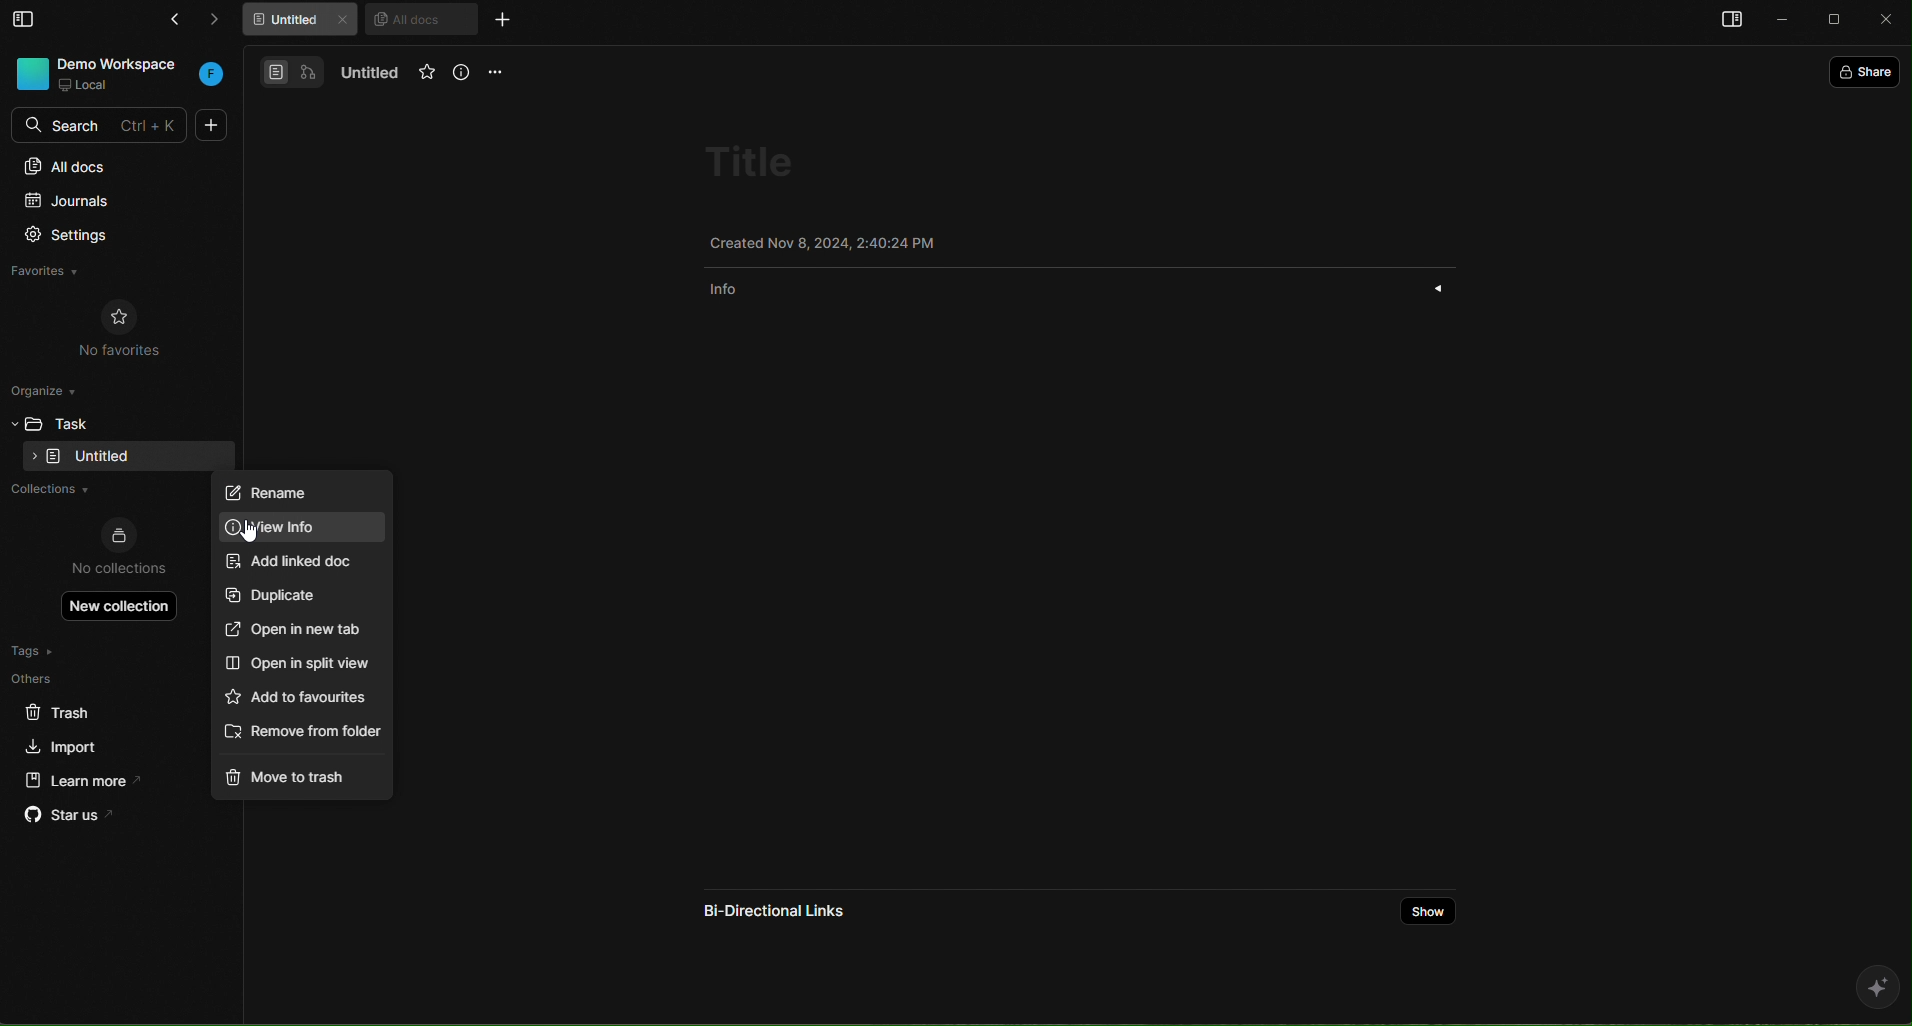  Describe the element at coordinates (1876, 987) in the screenshot. I see `ai` at that location.